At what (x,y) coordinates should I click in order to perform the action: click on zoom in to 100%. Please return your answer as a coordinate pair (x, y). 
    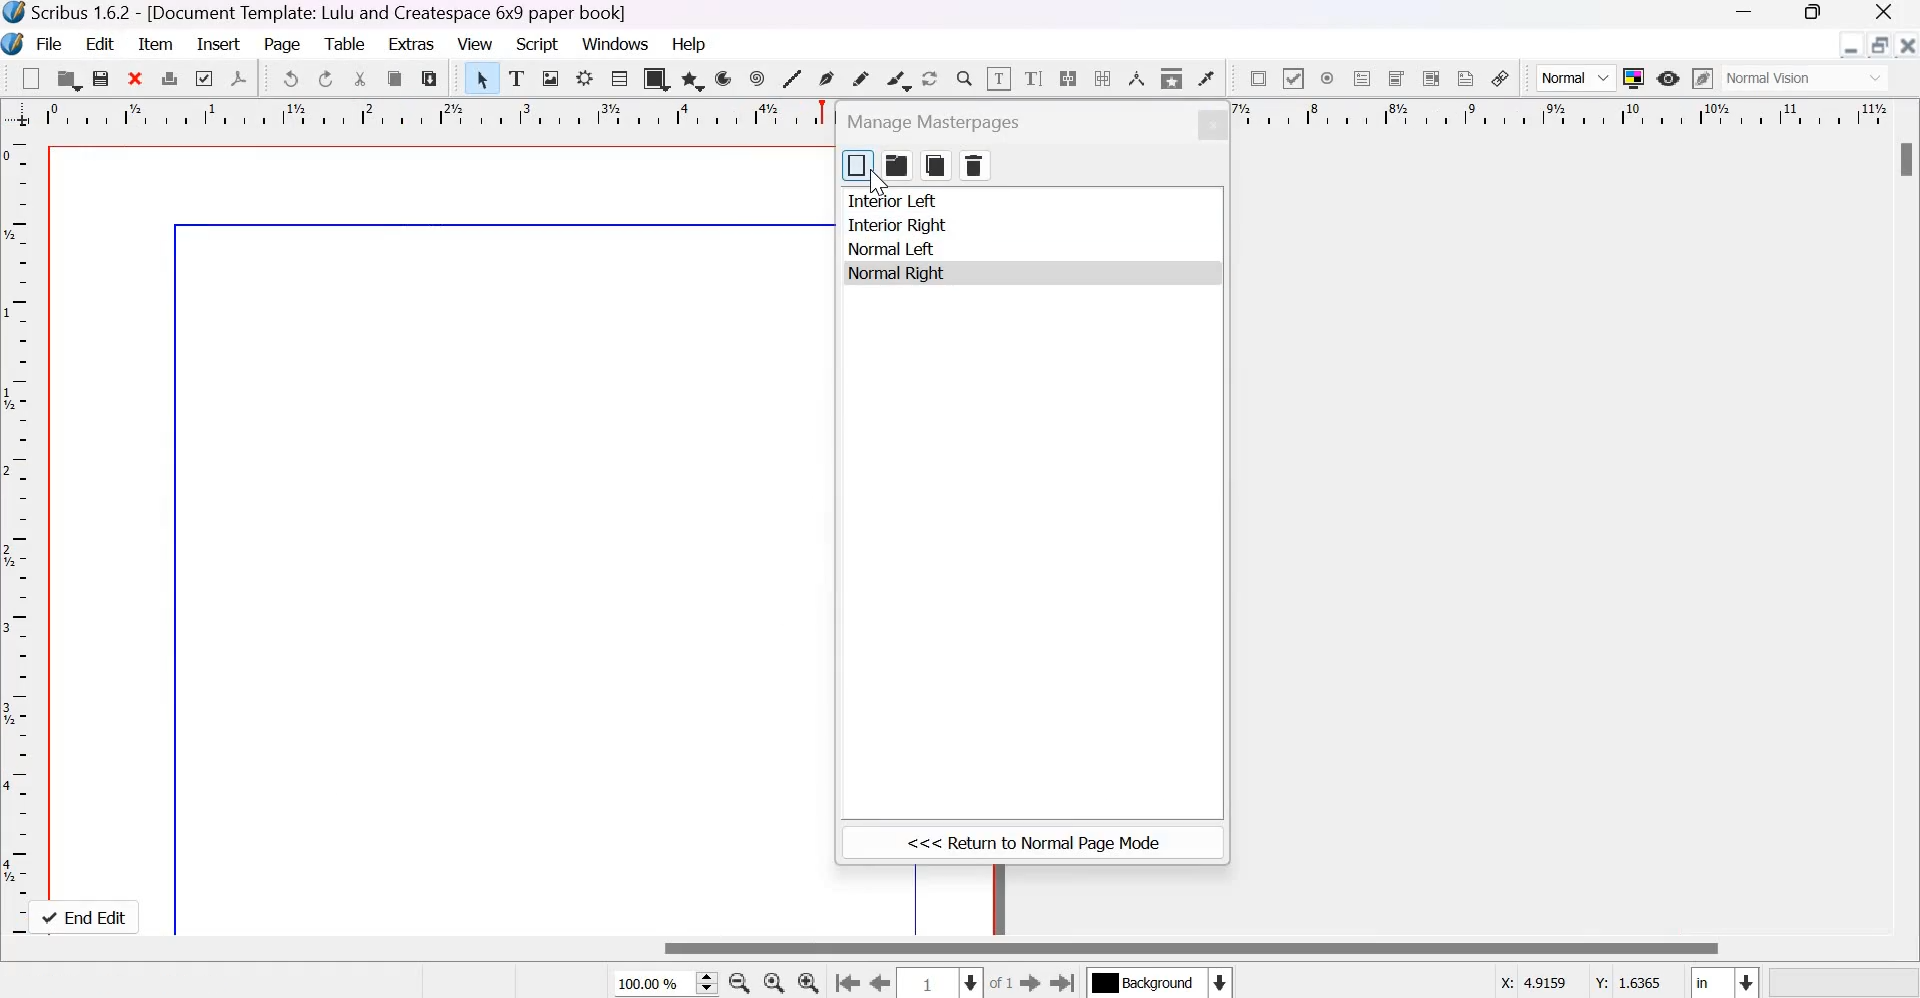
    Looking at the image, I should click on (770, 982).